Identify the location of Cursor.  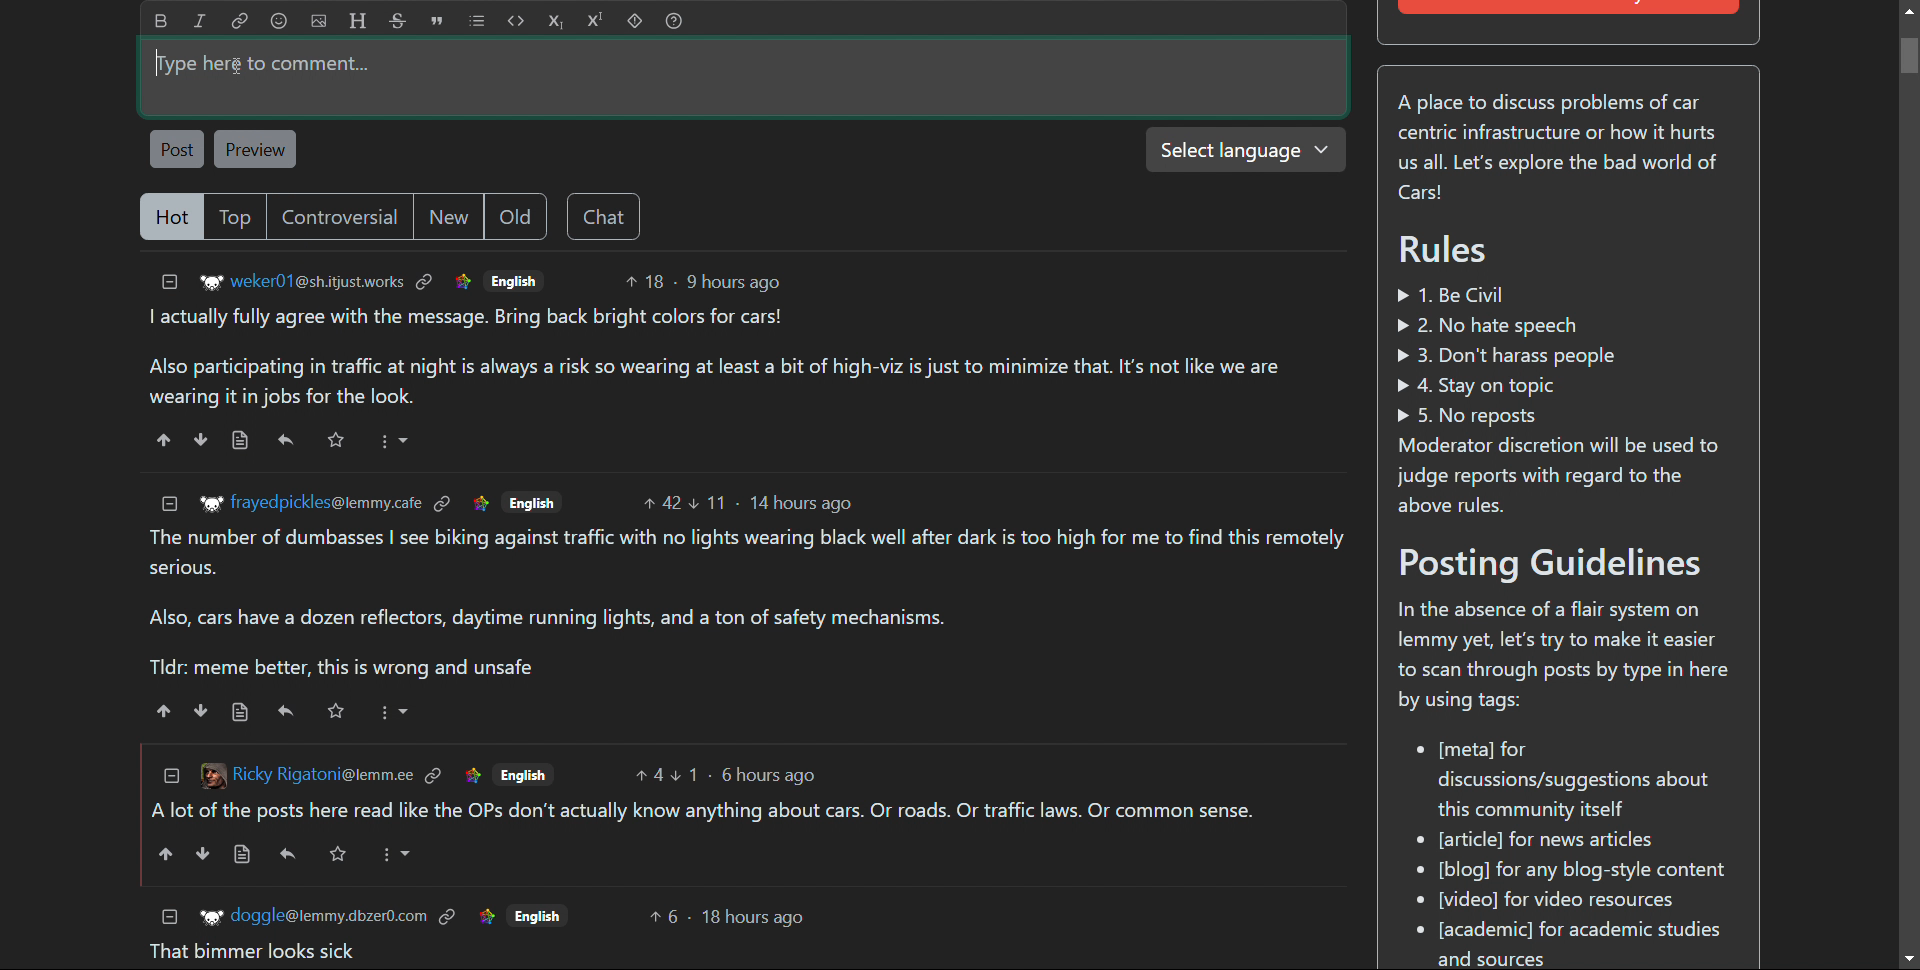
(161, 62).